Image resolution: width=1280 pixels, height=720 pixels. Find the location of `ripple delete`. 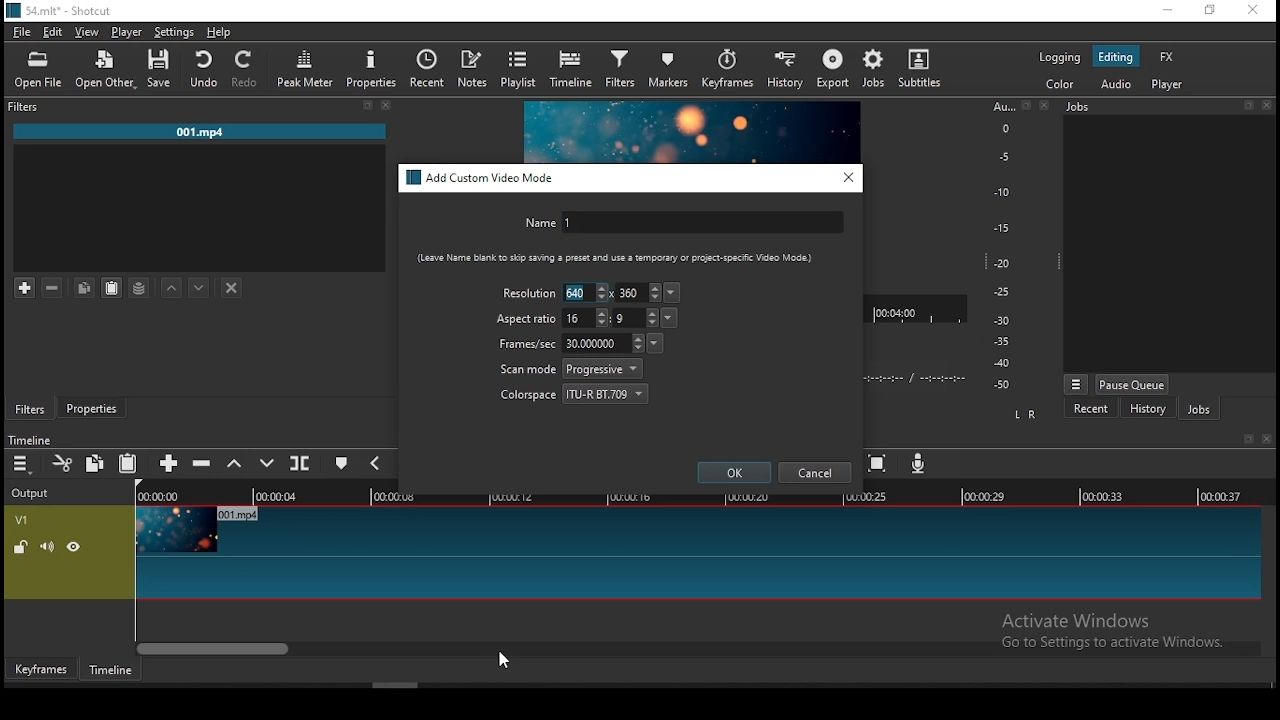

ripple delete is located at coordinates (201, 462).